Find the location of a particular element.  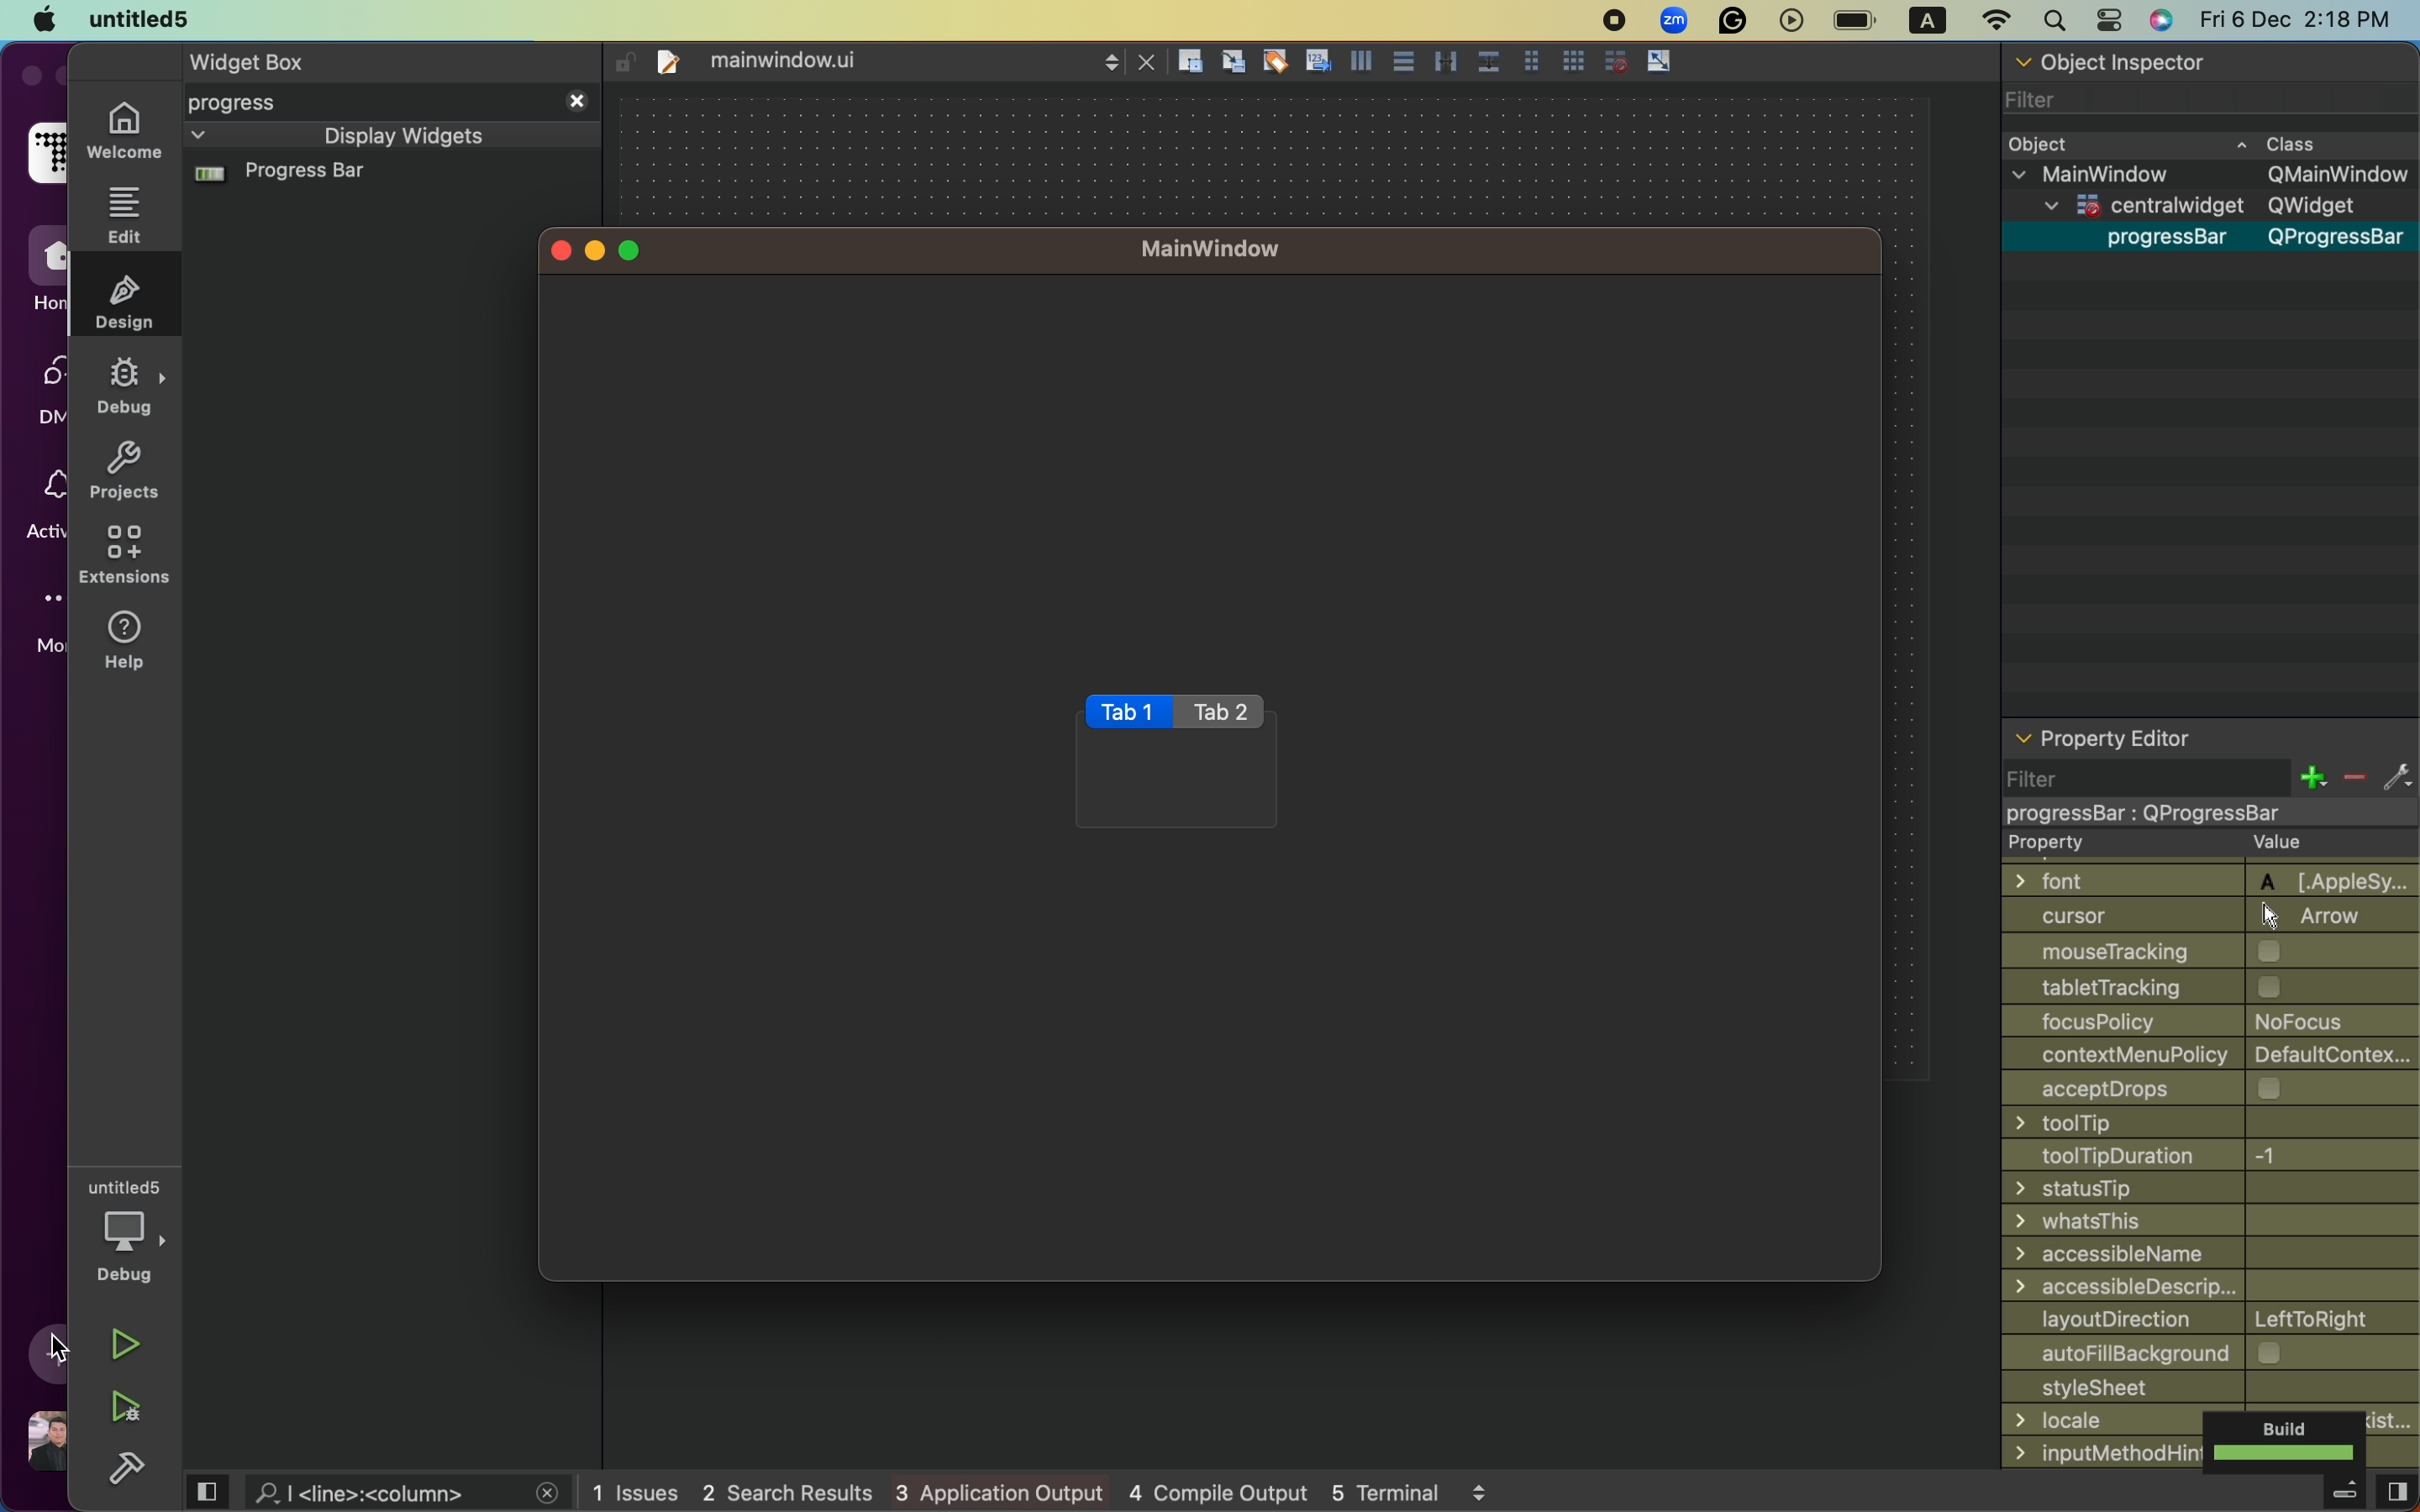

Battery is located at coordinates (1853, 19).